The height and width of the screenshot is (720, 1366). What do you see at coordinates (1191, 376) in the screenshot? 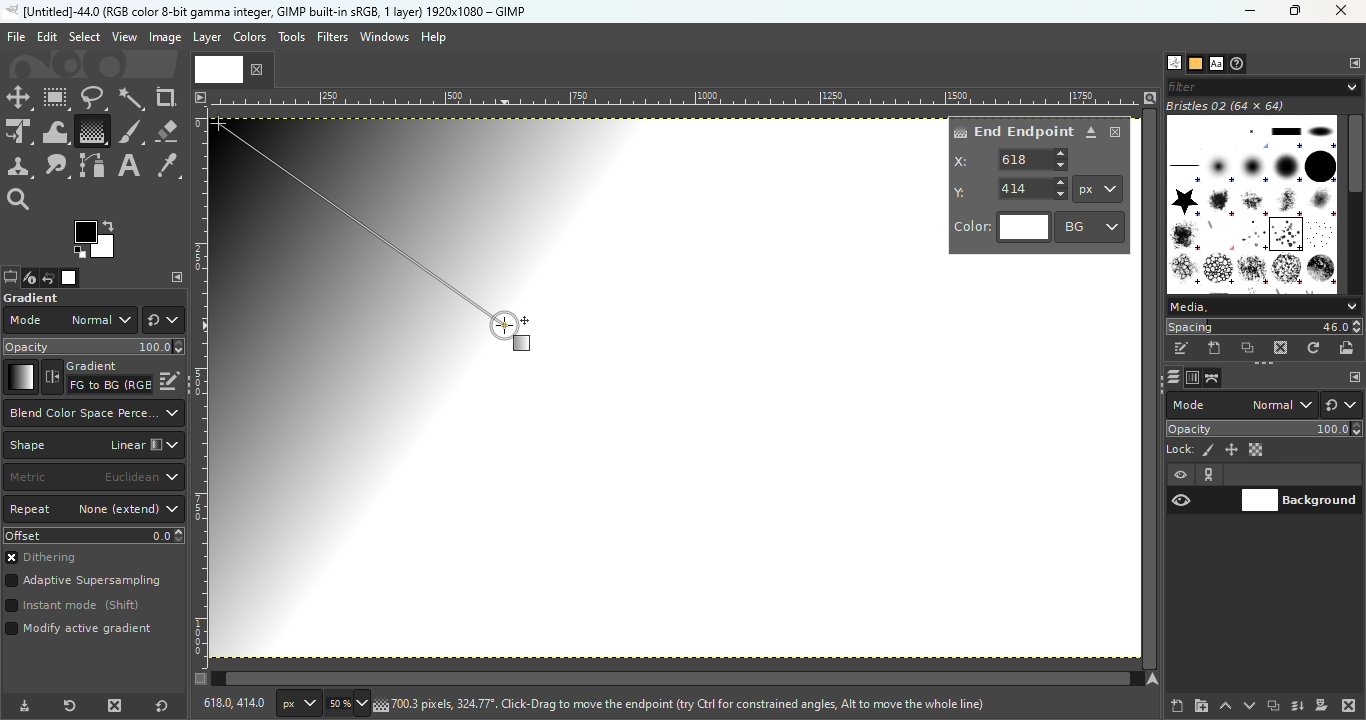
I see `Open the channels dialog` at bounding box center [1191, 376].